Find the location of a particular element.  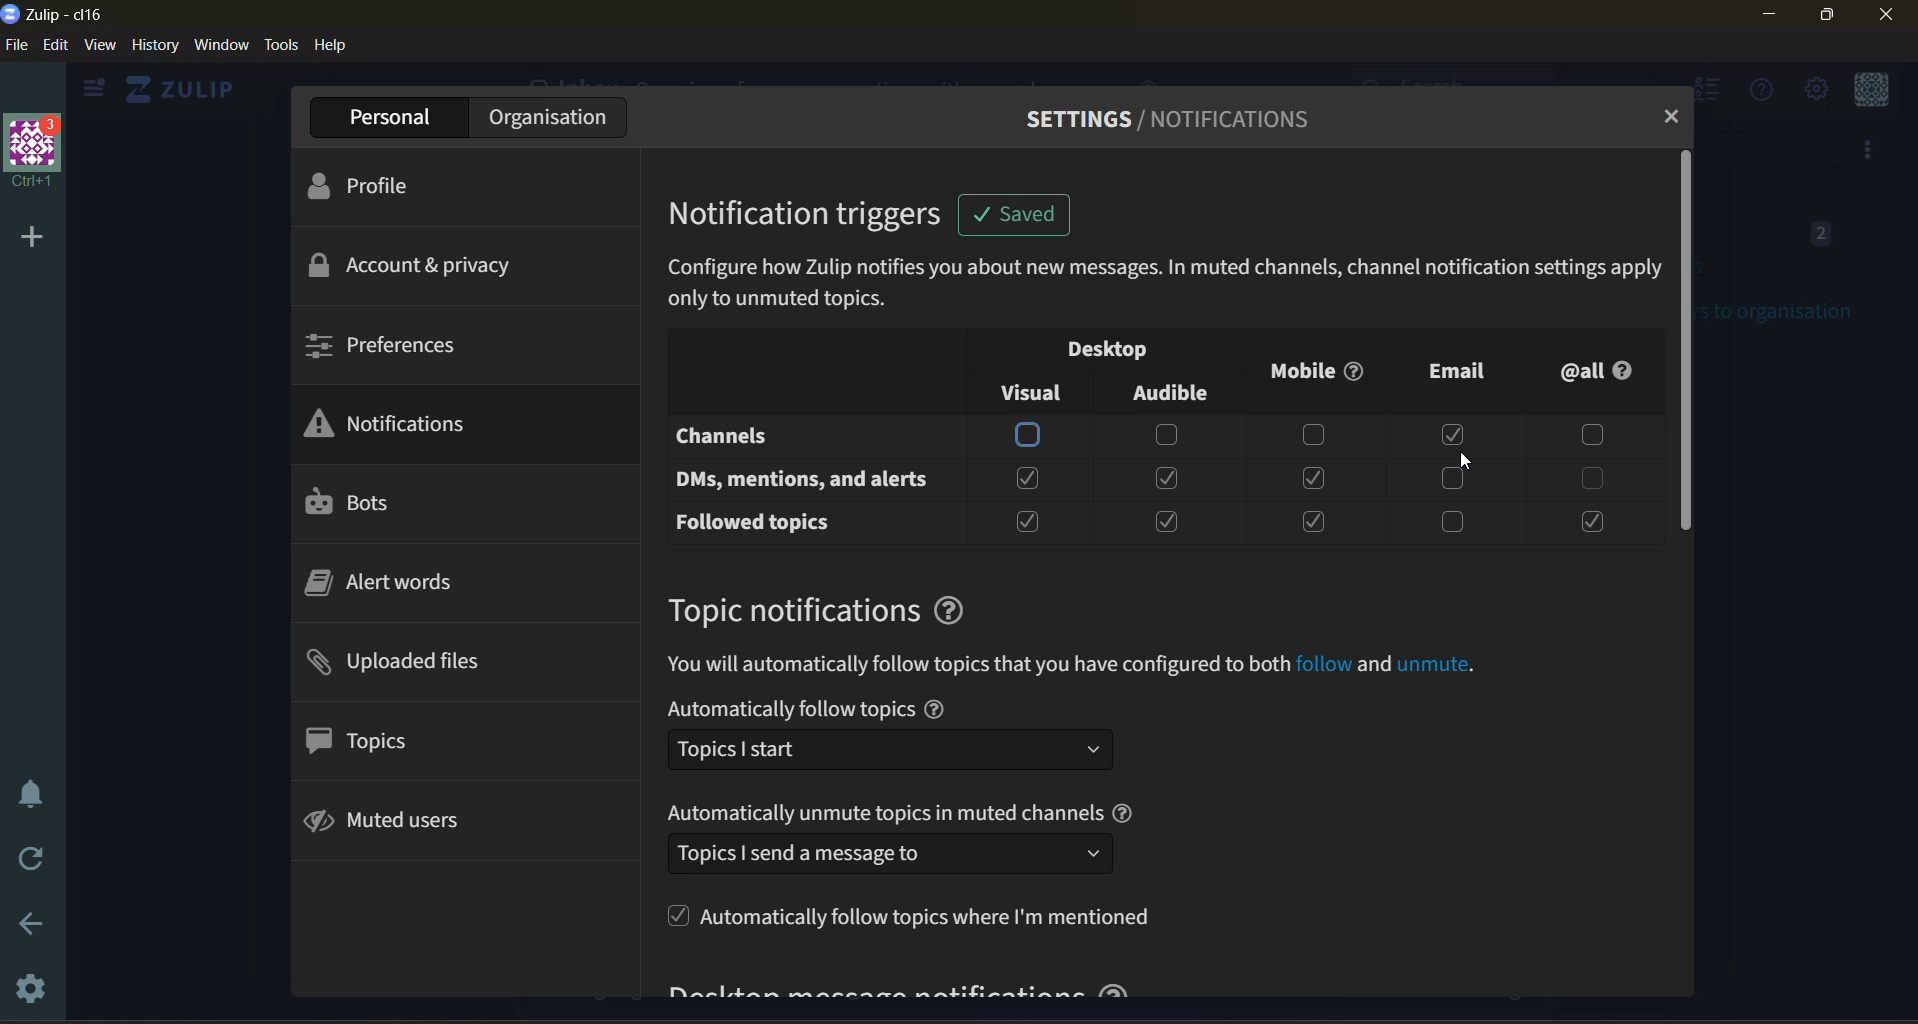

desktop is located at coordinates (1121, 351).